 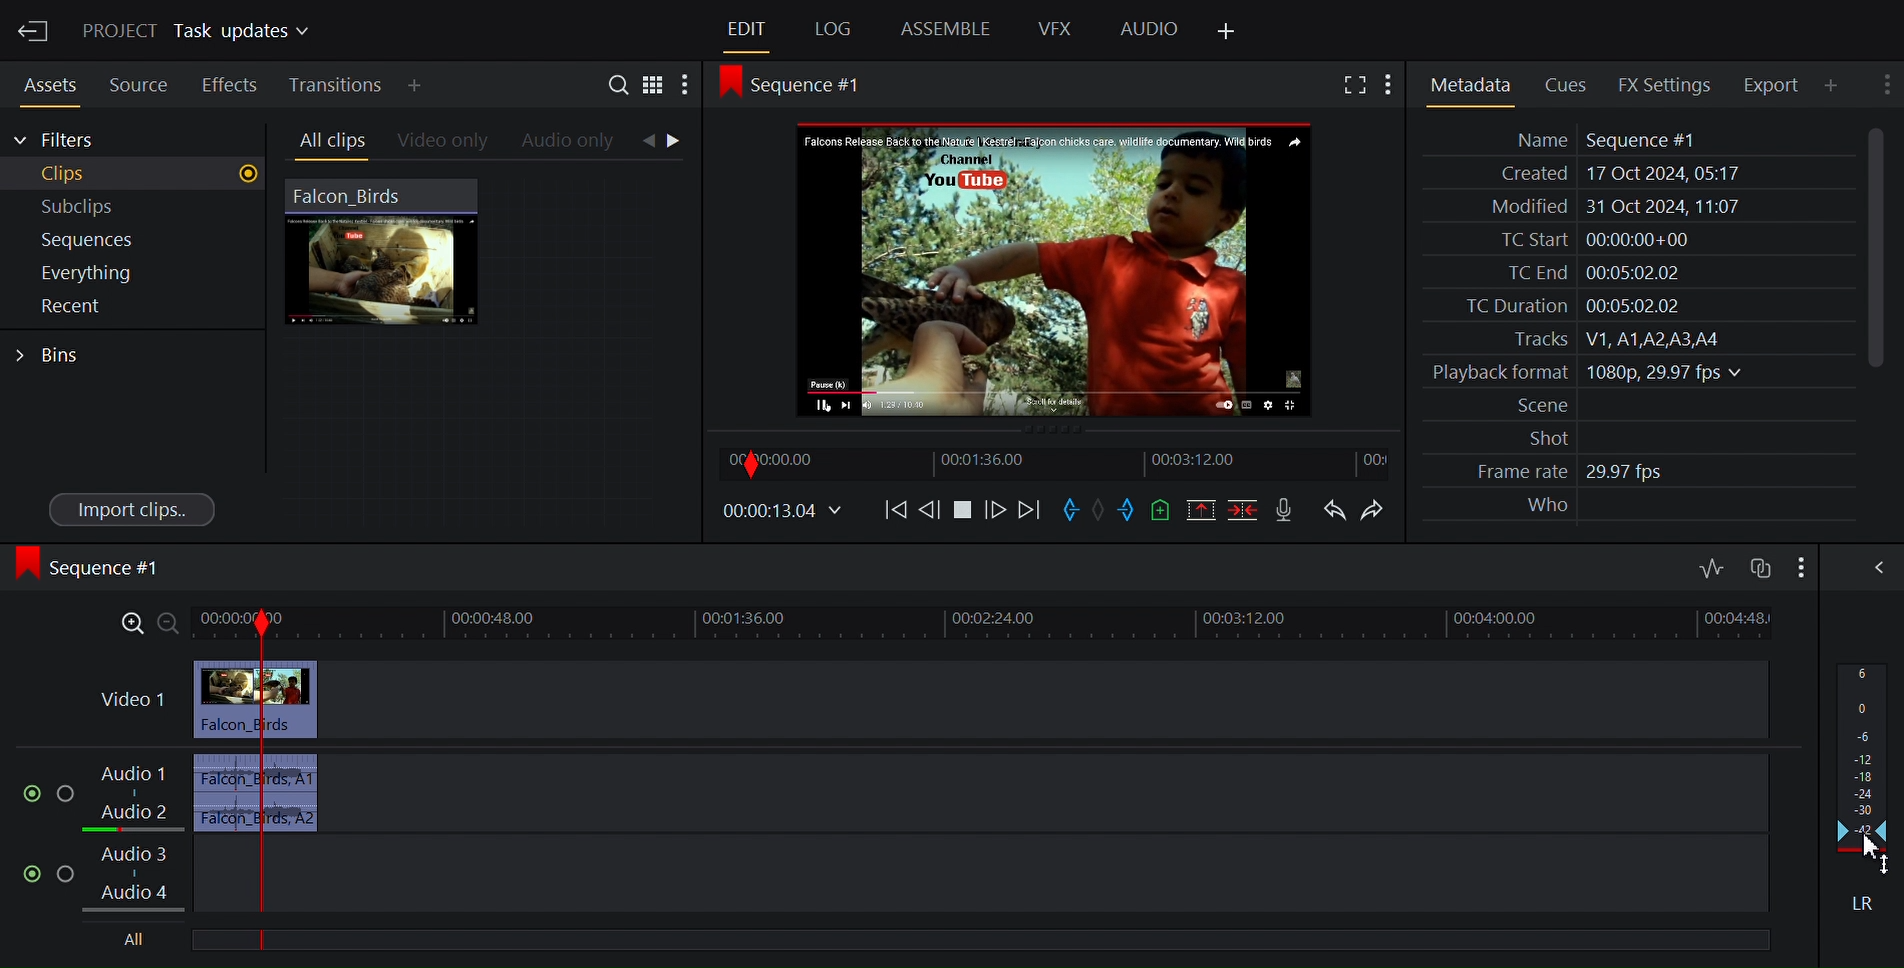 What do you see at coordinates (170, 624) in the screenshot?
I see `Zoom out` at bounding box center [170, 624].